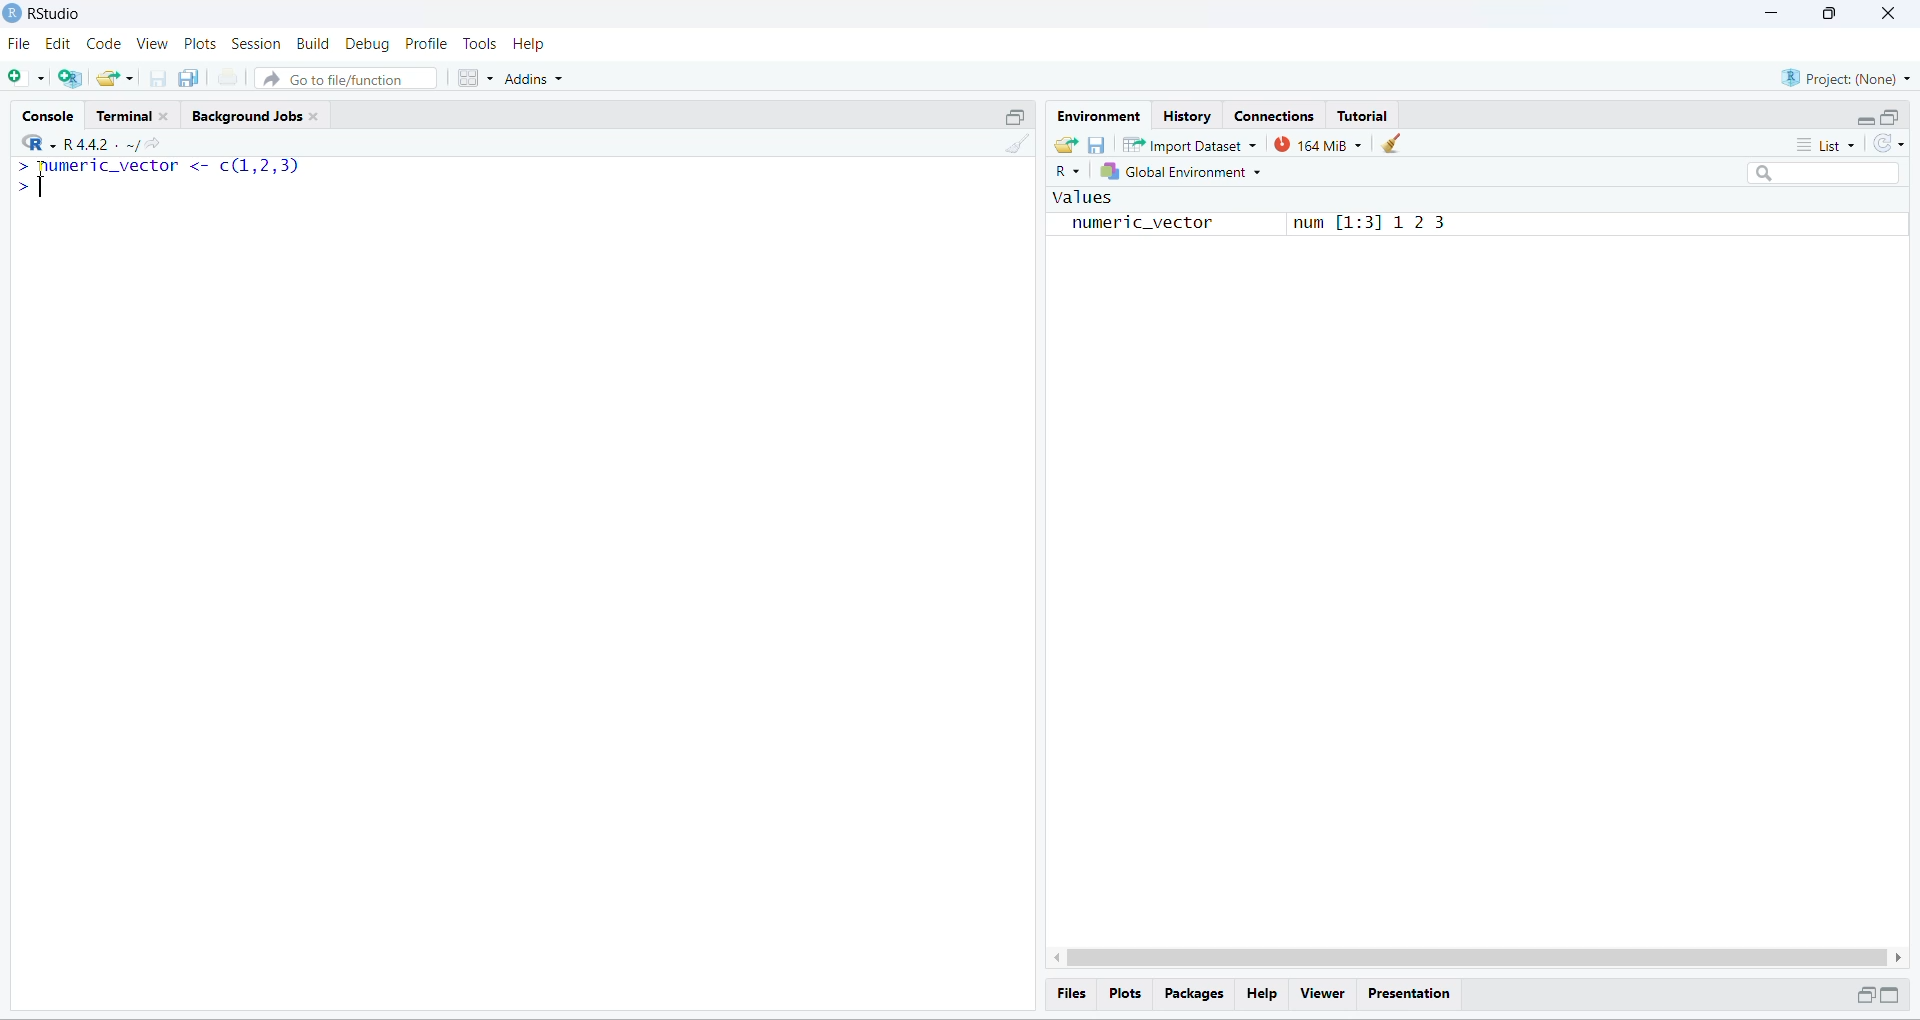 The width and height of the screenshot is (1920, 1020). Describe the element at coordinates (1066, 172) in the screenshot. I see `R` at that location.